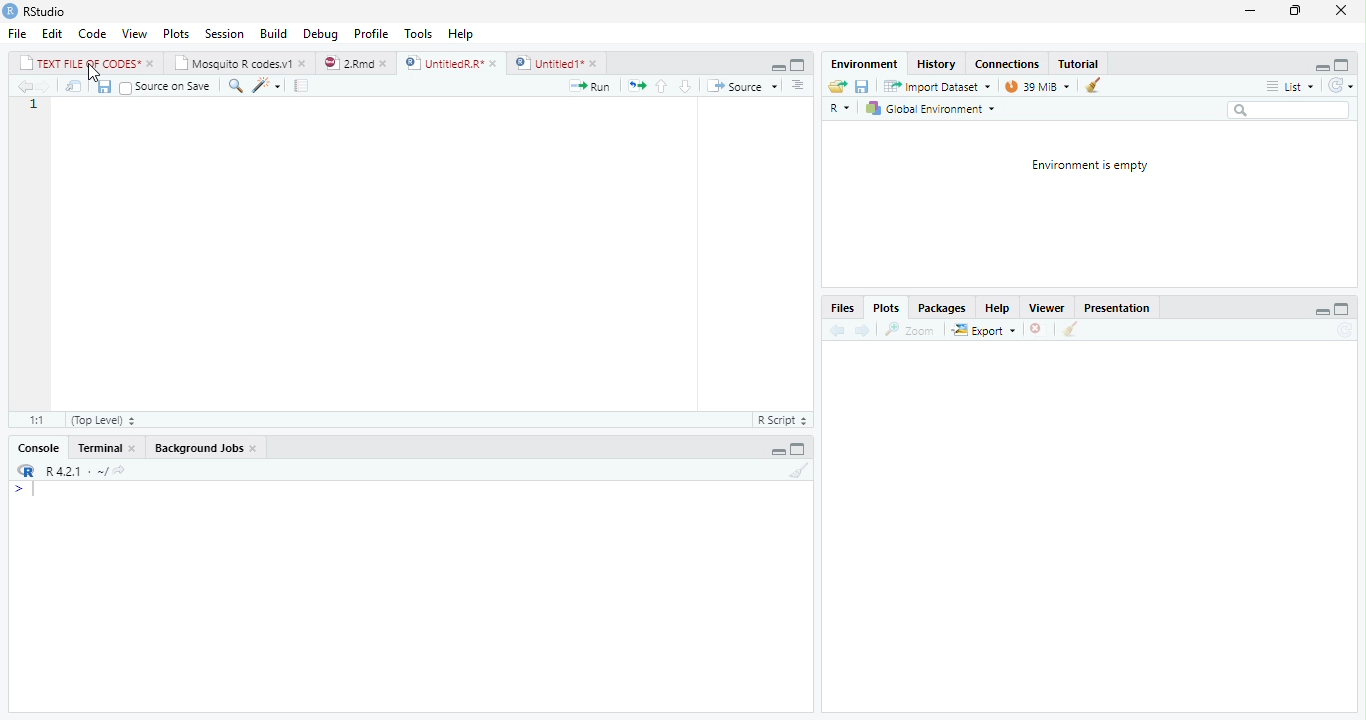 The height and width of the screenshot is (720, 1366). Describe the element at coordinates (797, 63) in the screenshot. I see `Maximize` at that location.